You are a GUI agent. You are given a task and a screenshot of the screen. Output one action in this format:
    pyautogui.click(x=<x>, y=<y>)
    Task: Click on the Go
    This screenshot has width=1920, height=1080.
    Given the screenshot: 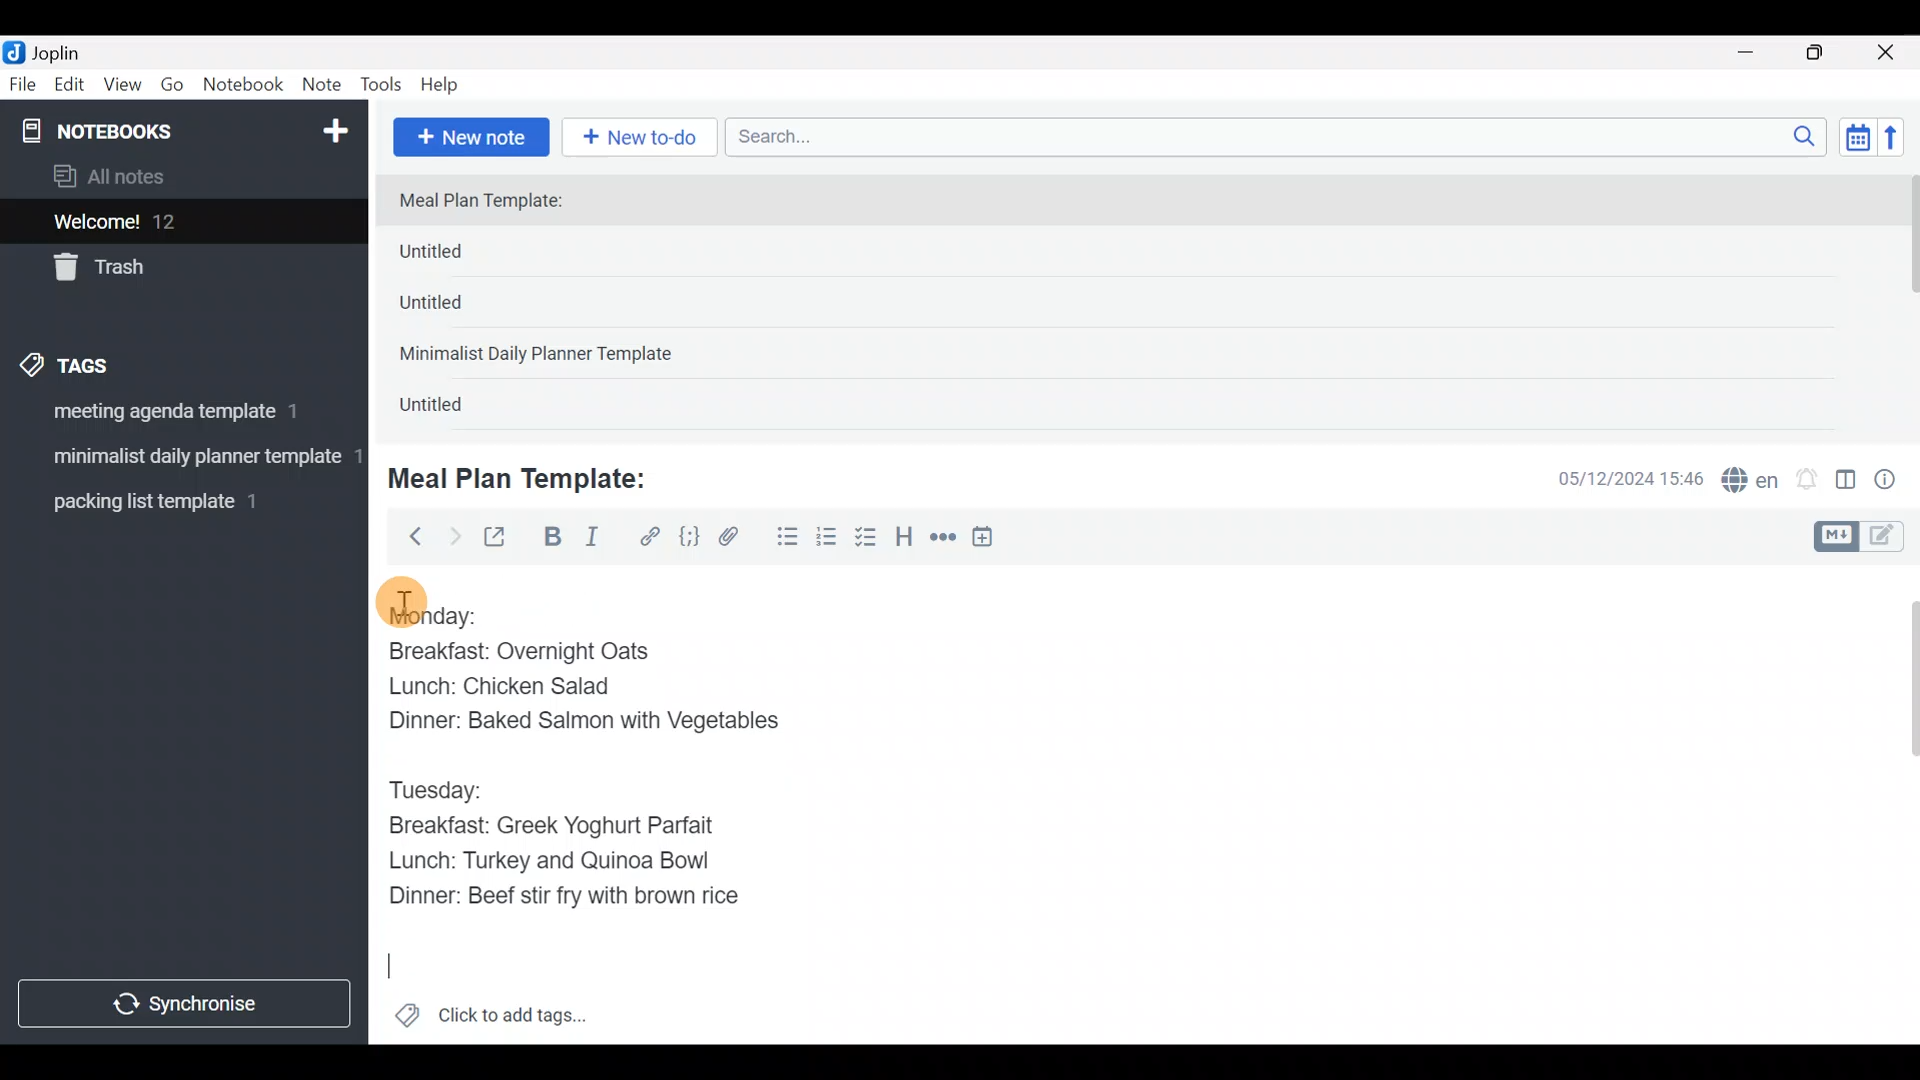 What is the action you would take?
    pyautogui.click(x=172, y=89)
    